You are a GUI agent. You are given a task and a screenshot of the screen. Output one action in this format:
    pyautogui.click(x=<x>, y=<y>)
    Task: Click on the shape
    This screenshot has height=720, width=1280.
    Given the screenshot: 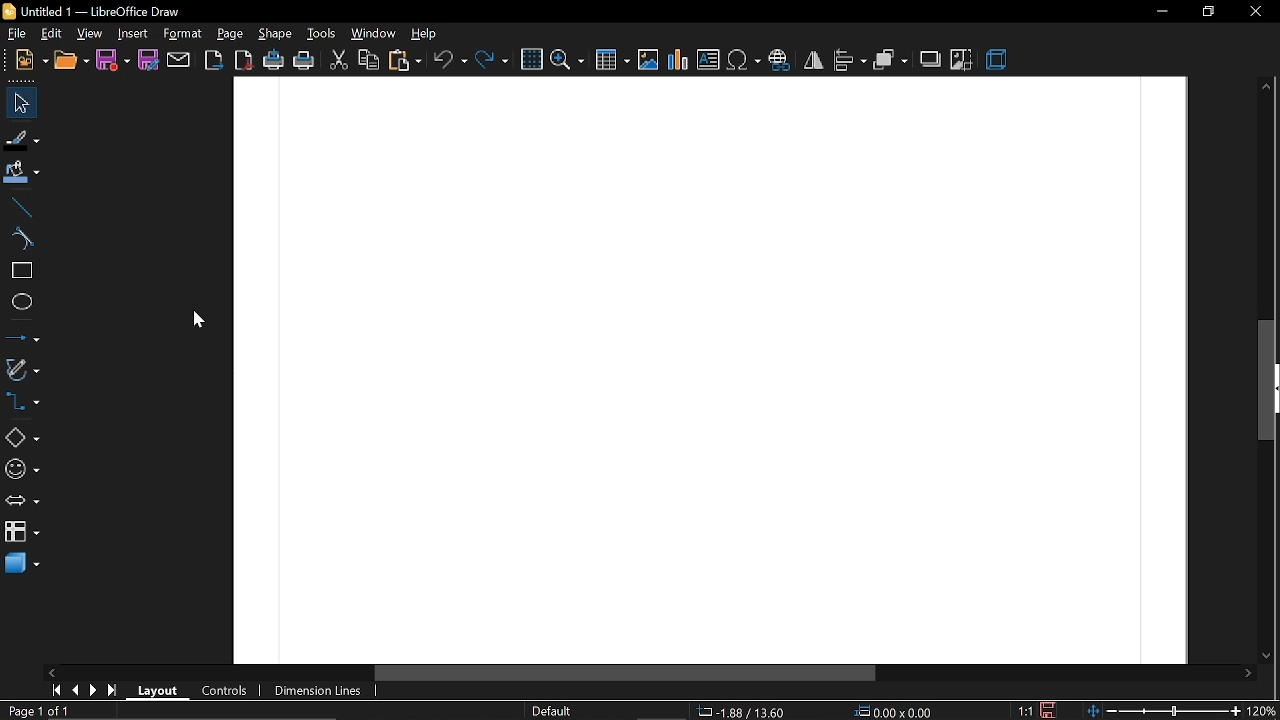 What is the action you would take?
    pyautogui.click(x=275, y=33)
    